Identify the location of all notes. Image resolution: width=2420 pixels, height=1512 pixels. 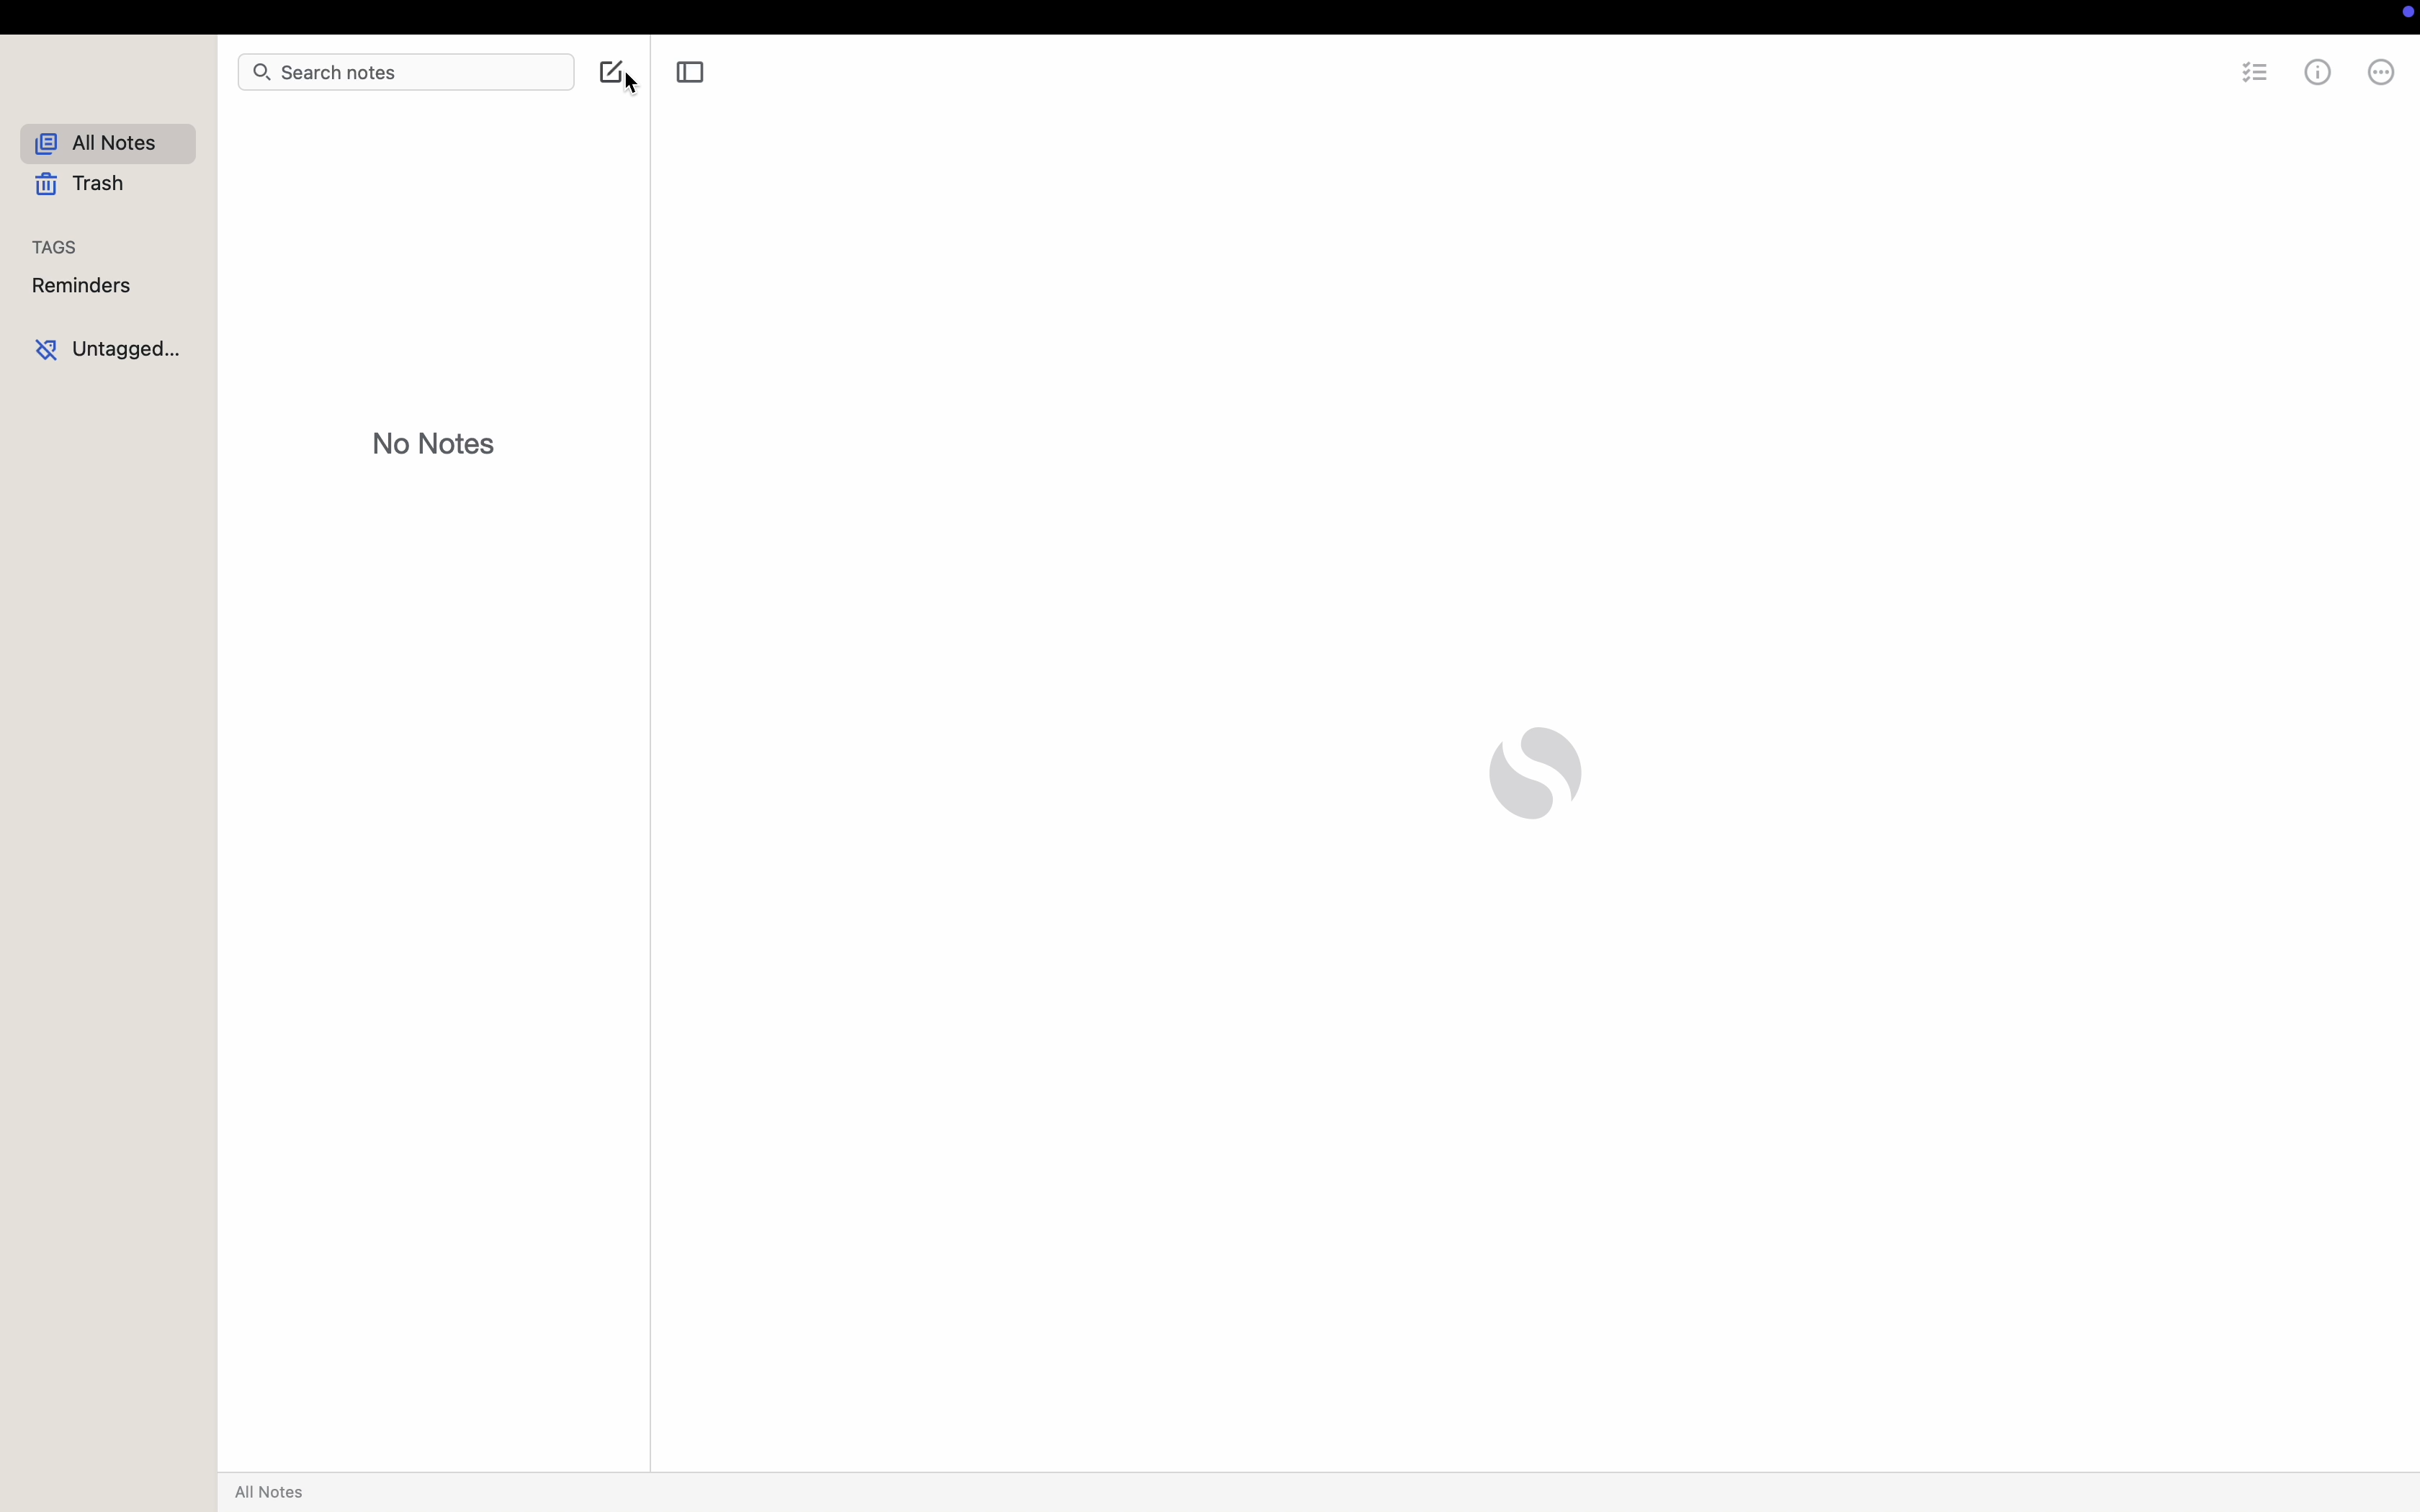
(277, 1489).